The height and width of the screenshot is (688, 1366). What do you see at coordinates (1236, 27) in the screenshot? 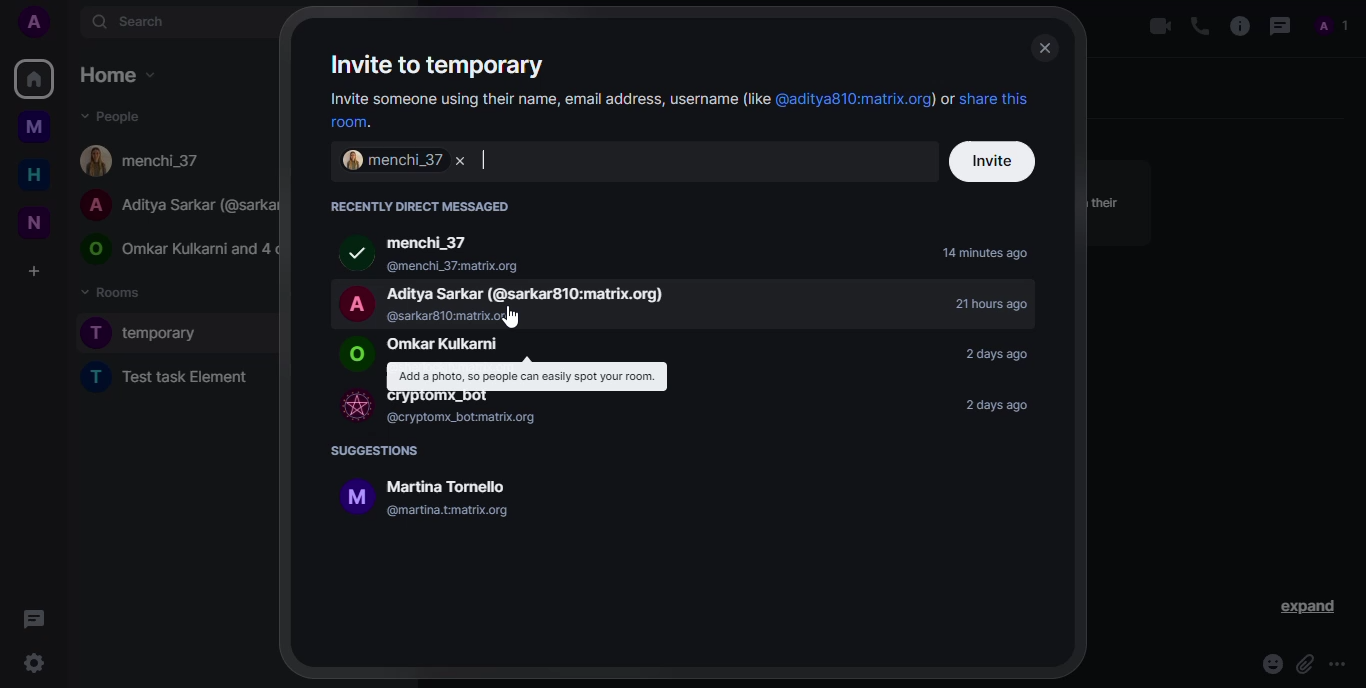
I see `info` at bounding box center [1236, 27].